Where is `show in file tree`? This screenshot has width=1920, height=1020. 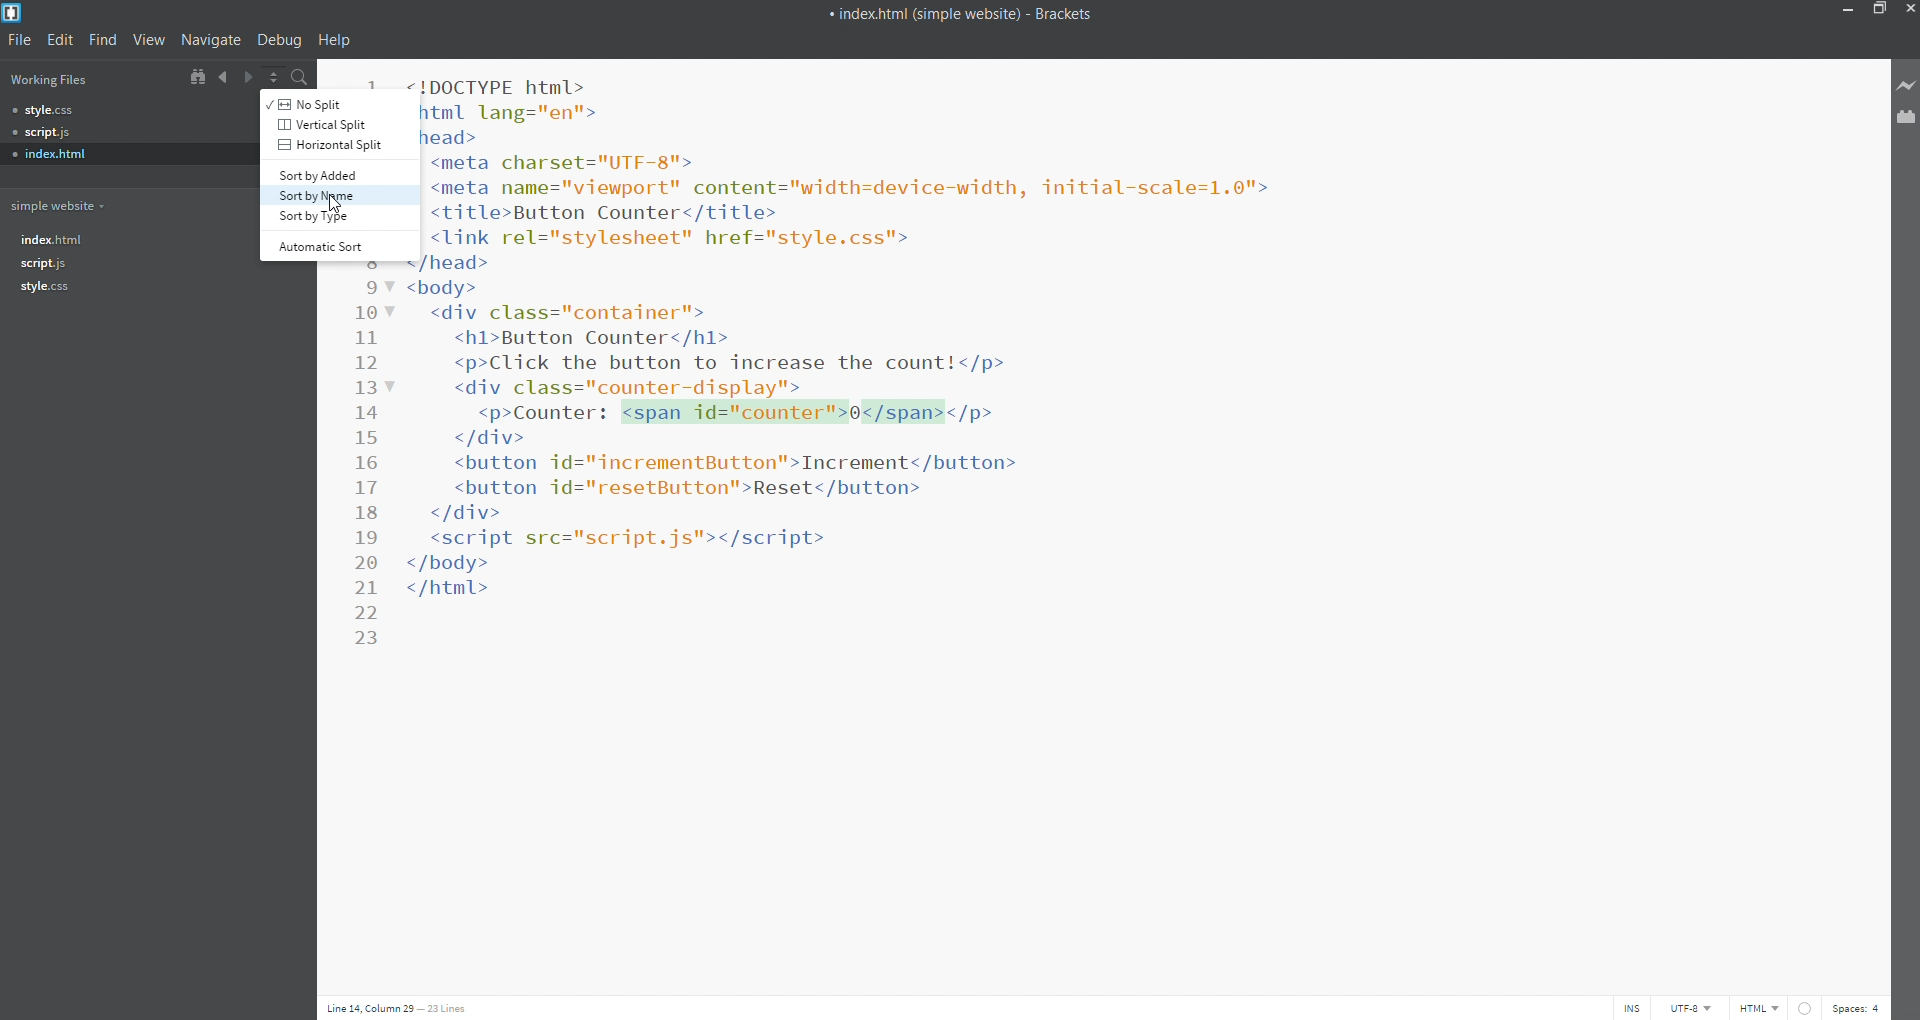
show in file tree is located at coordinates (198, 77).